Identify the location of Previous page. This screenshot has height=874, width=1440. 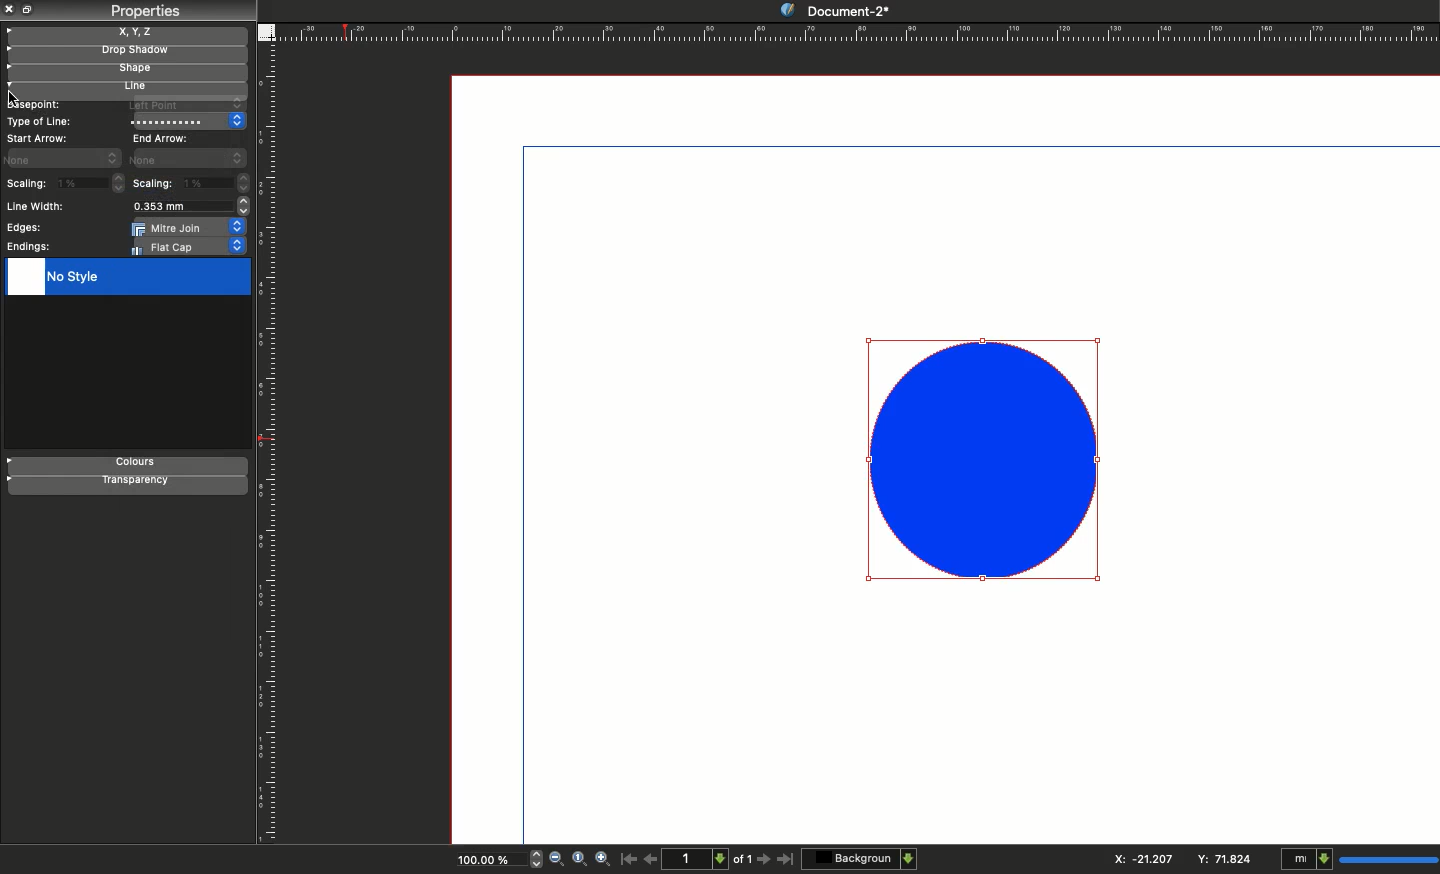
(651, 858).